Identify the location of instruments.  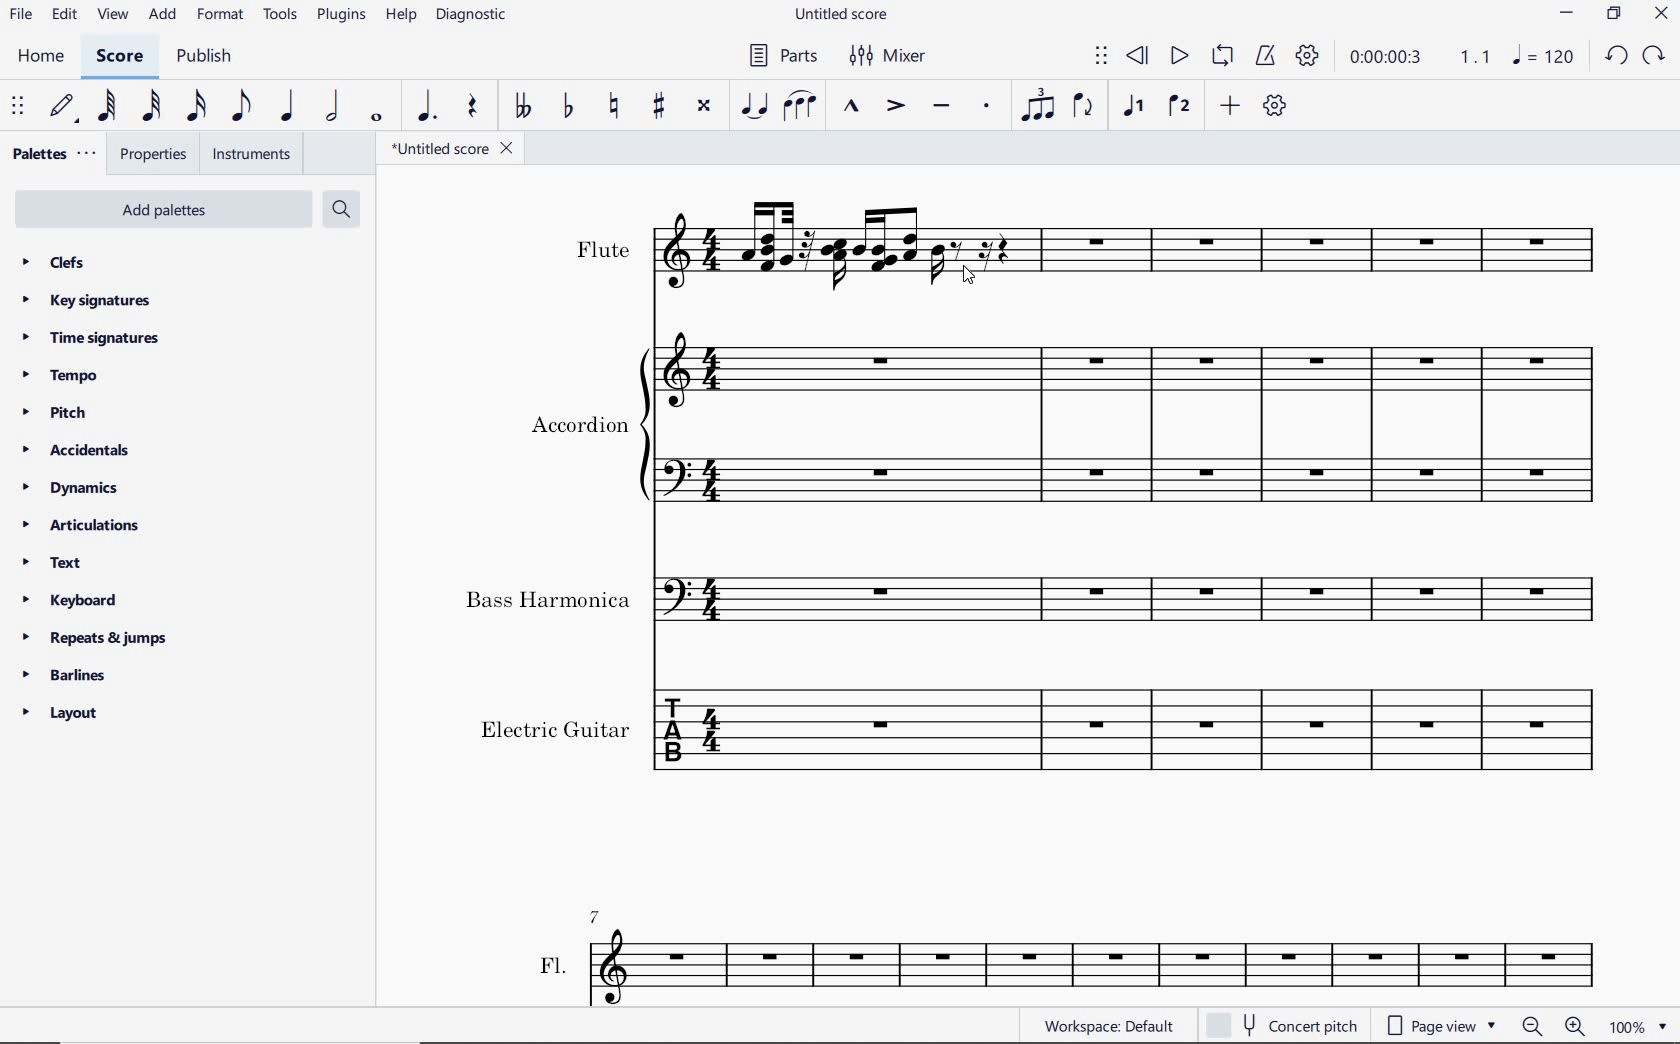
(252, 154).